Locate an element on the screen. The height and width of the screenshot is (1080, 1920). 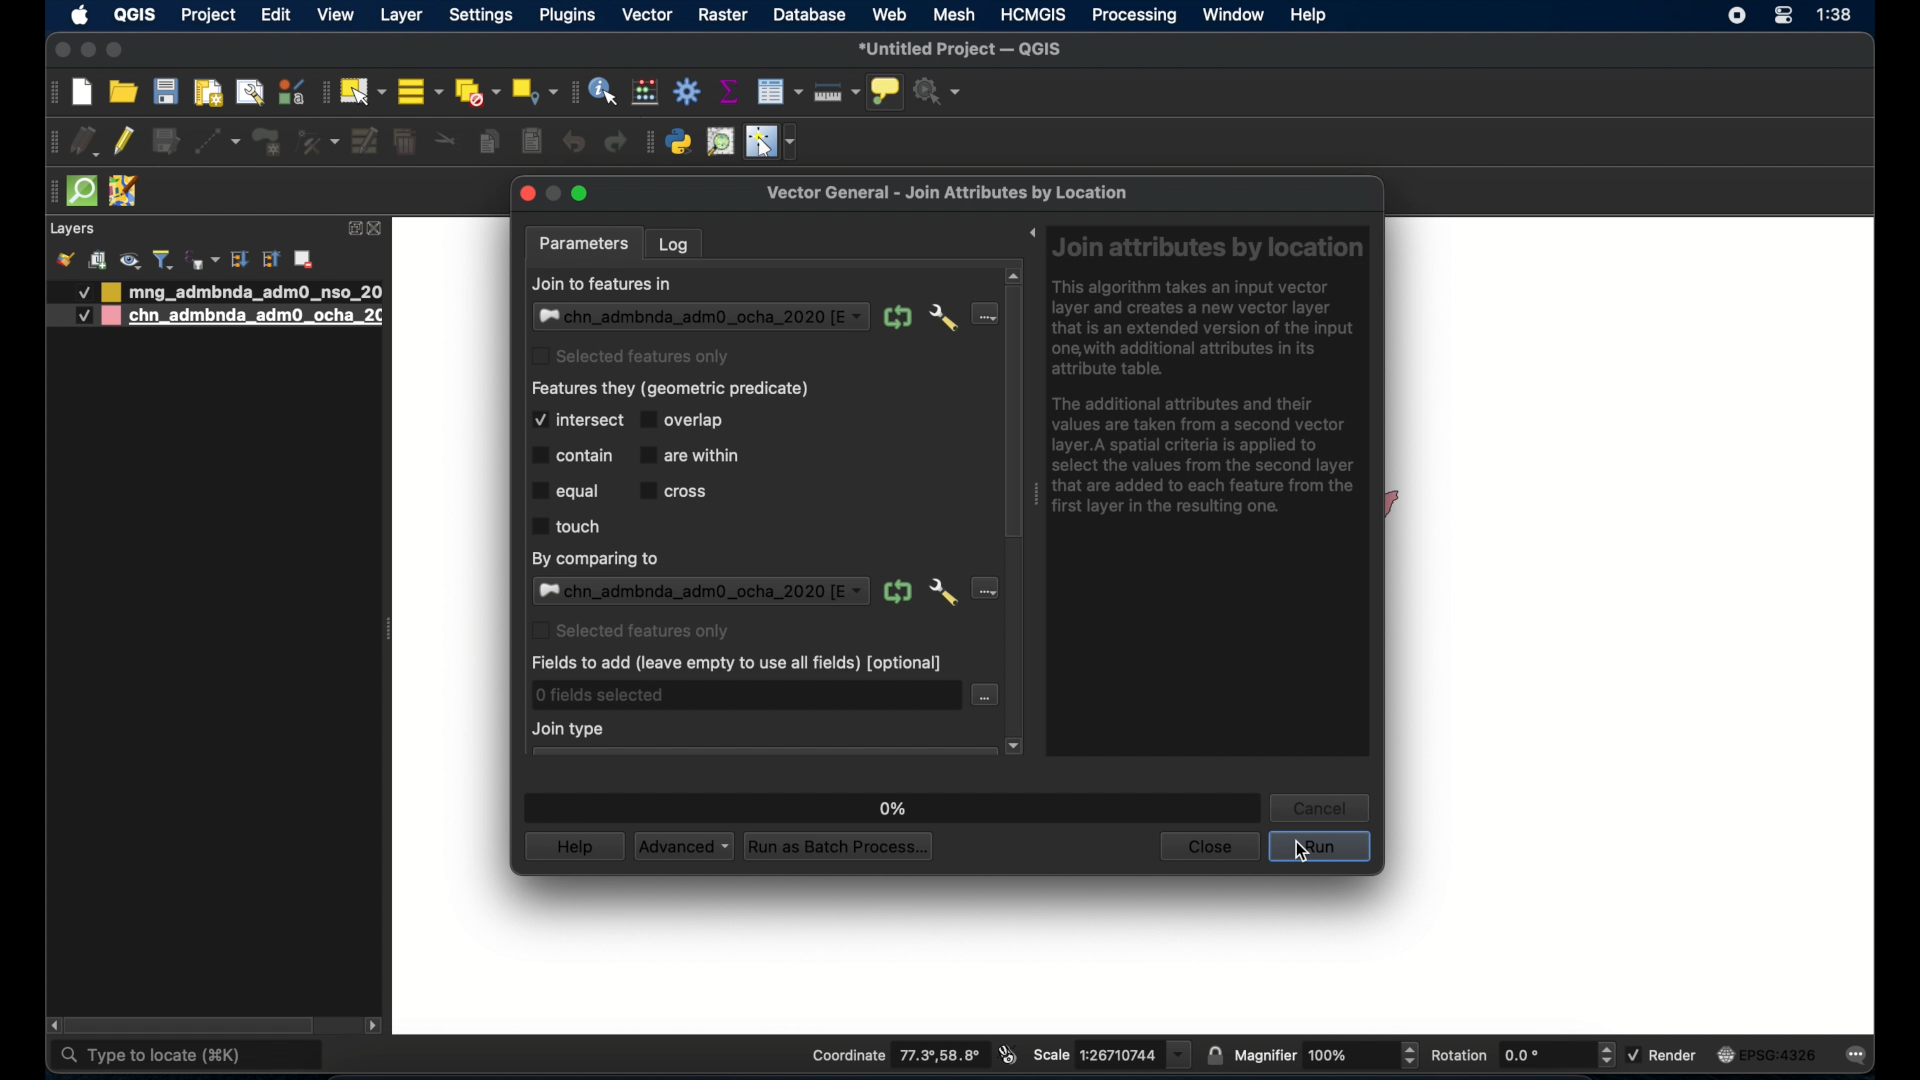
inactive minimize button is located at coordinates (553, 195).